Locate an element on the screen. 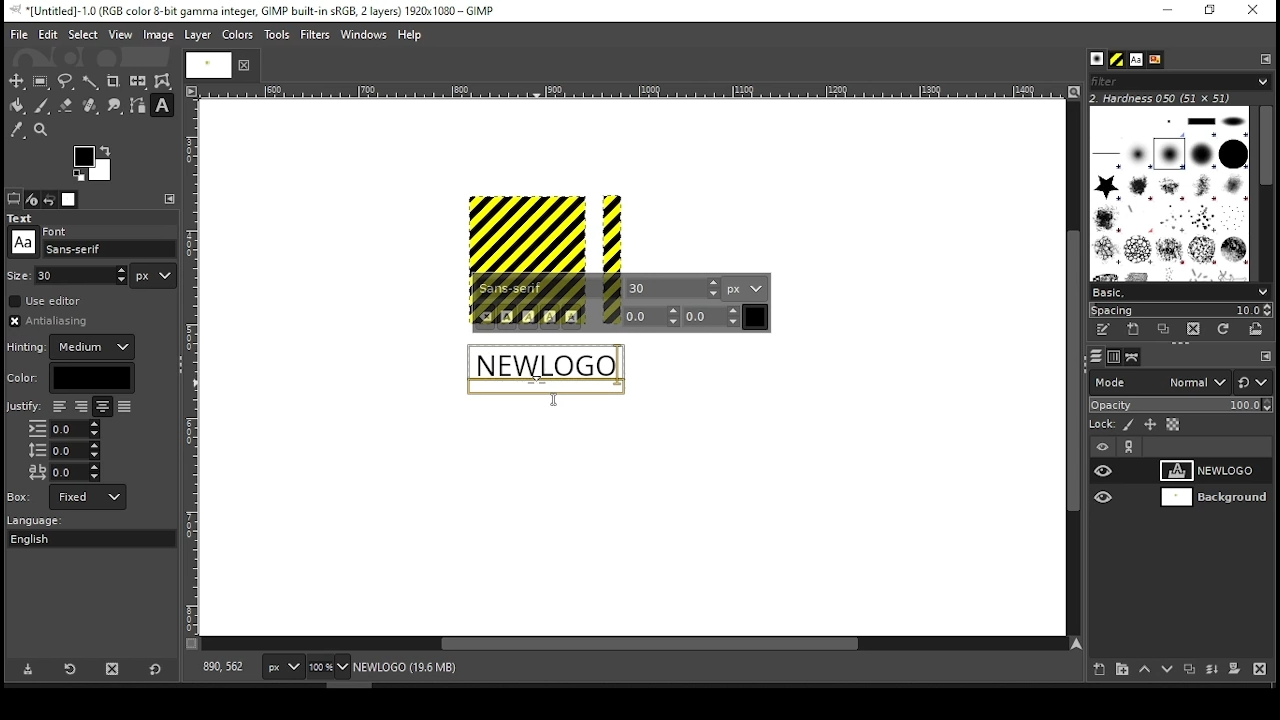 Image resolution: width=1280 pixels, height=720 pixels. paths is located at coordinates (1135, 356).